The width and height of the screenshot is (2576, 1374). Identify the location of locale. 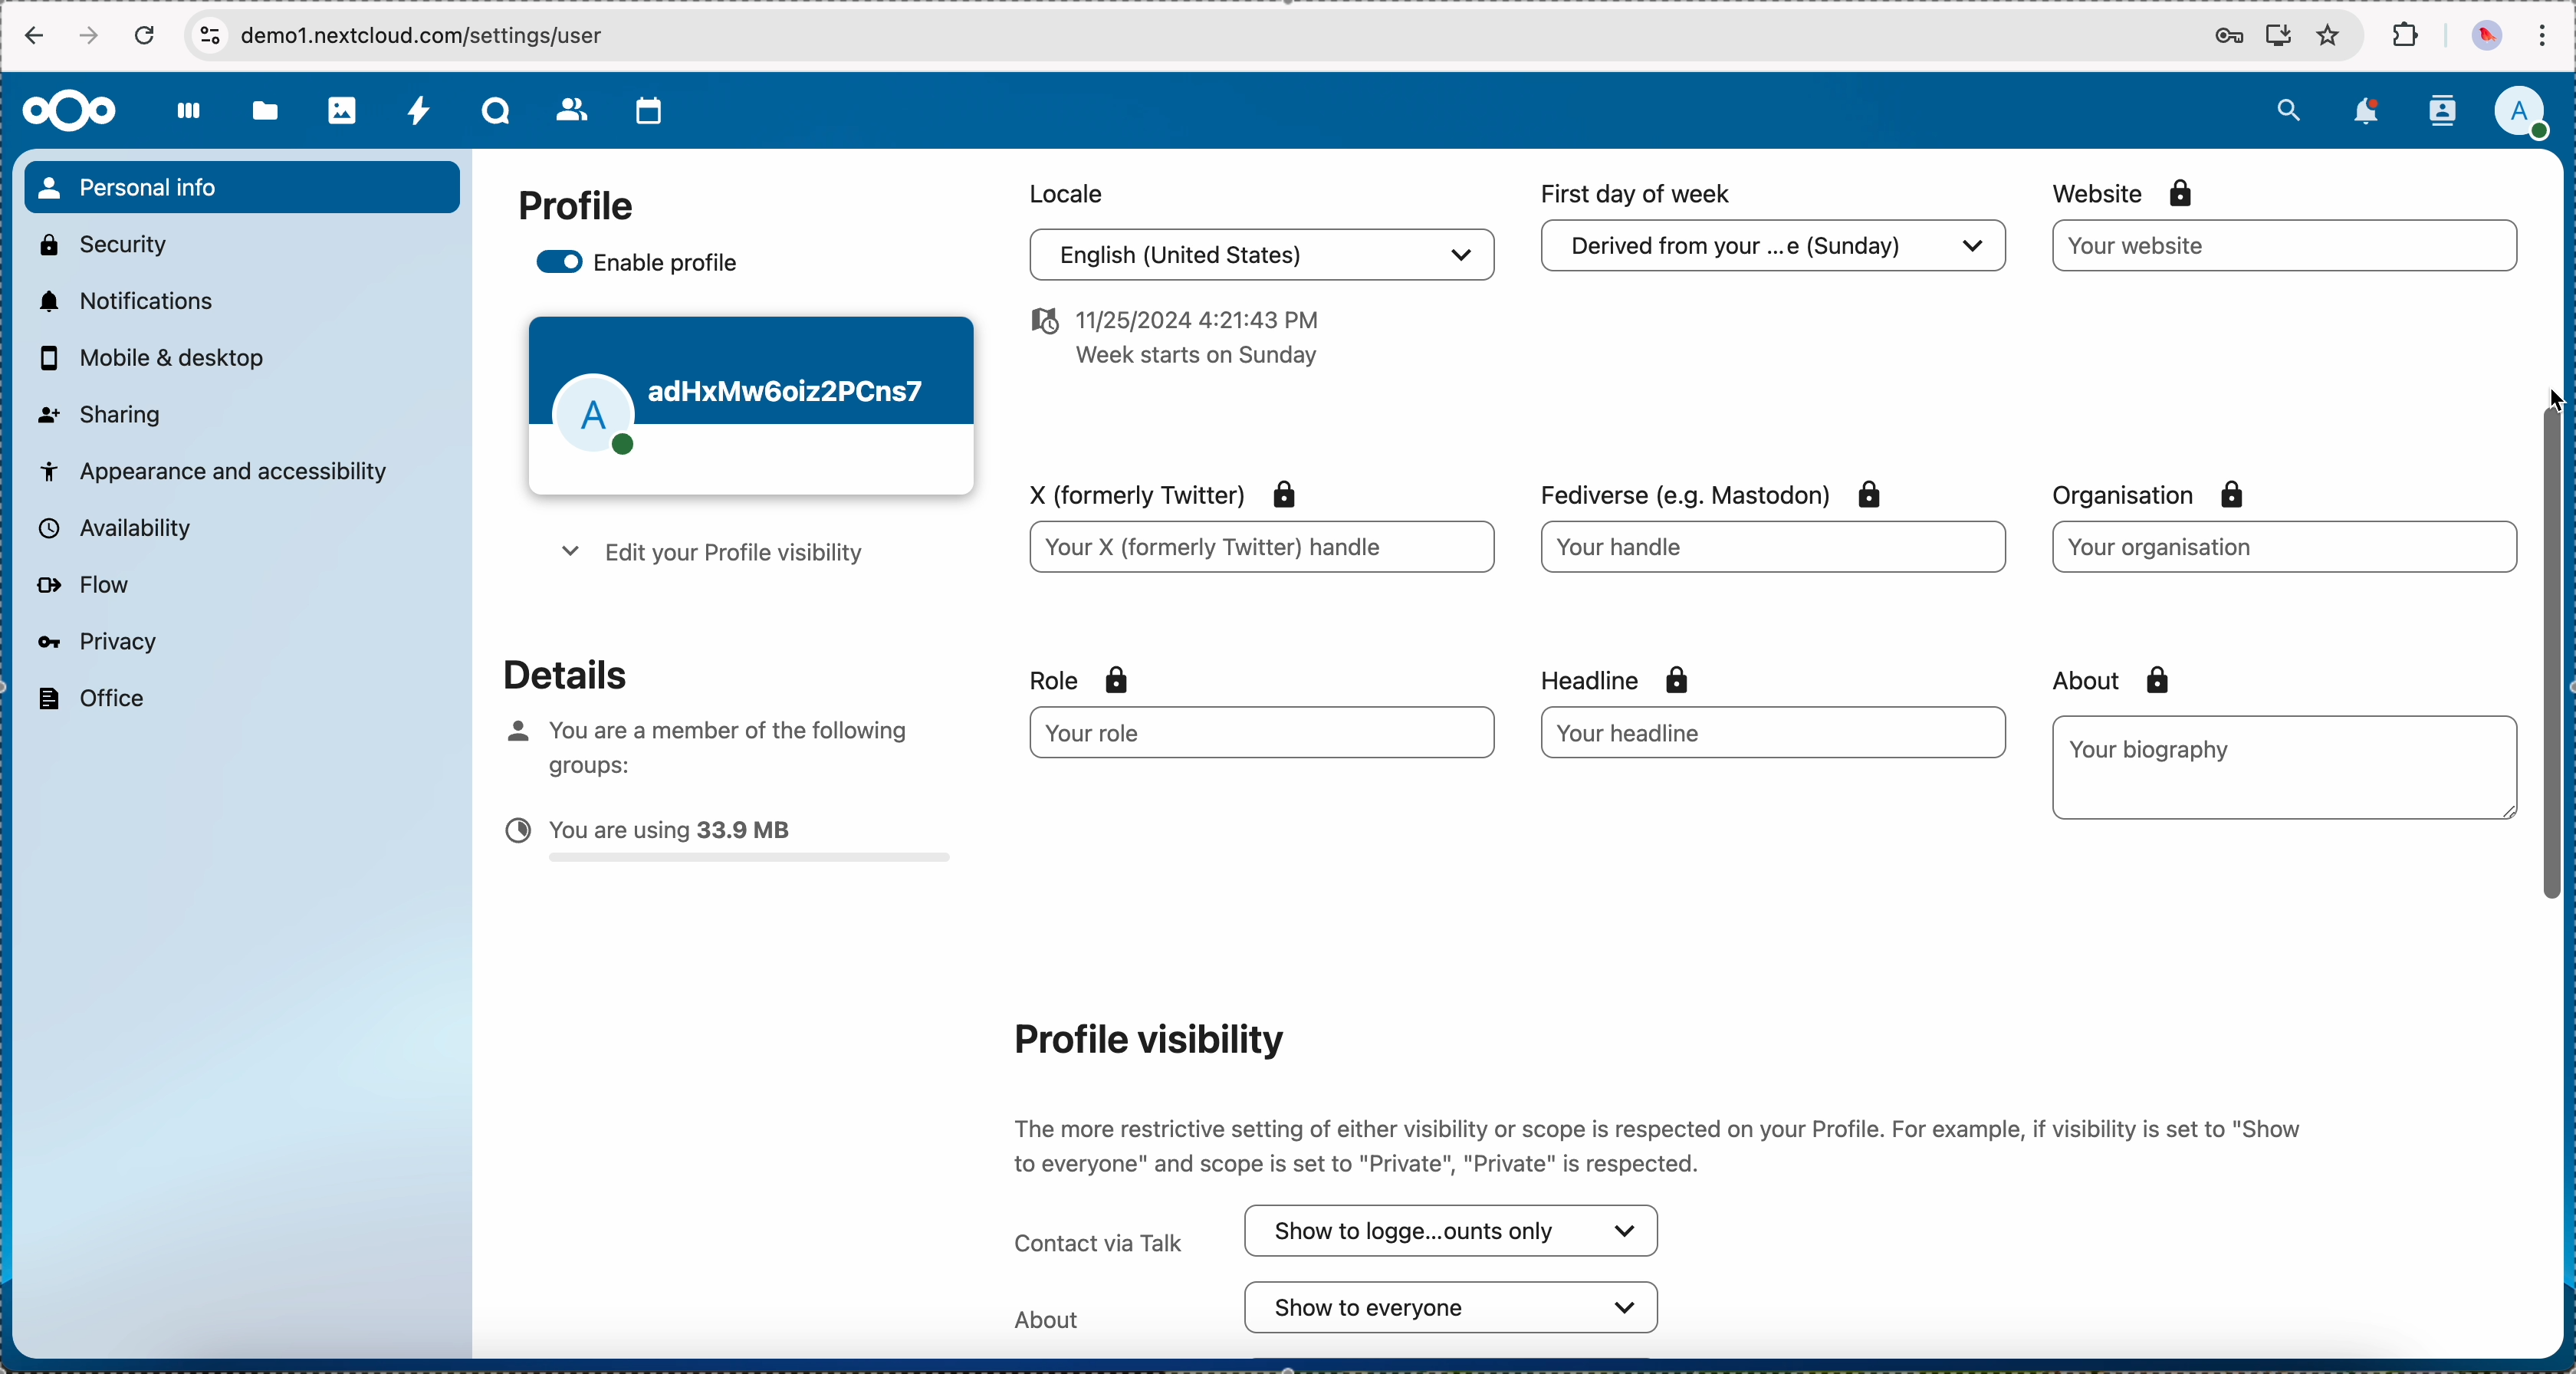
(1062, 191).